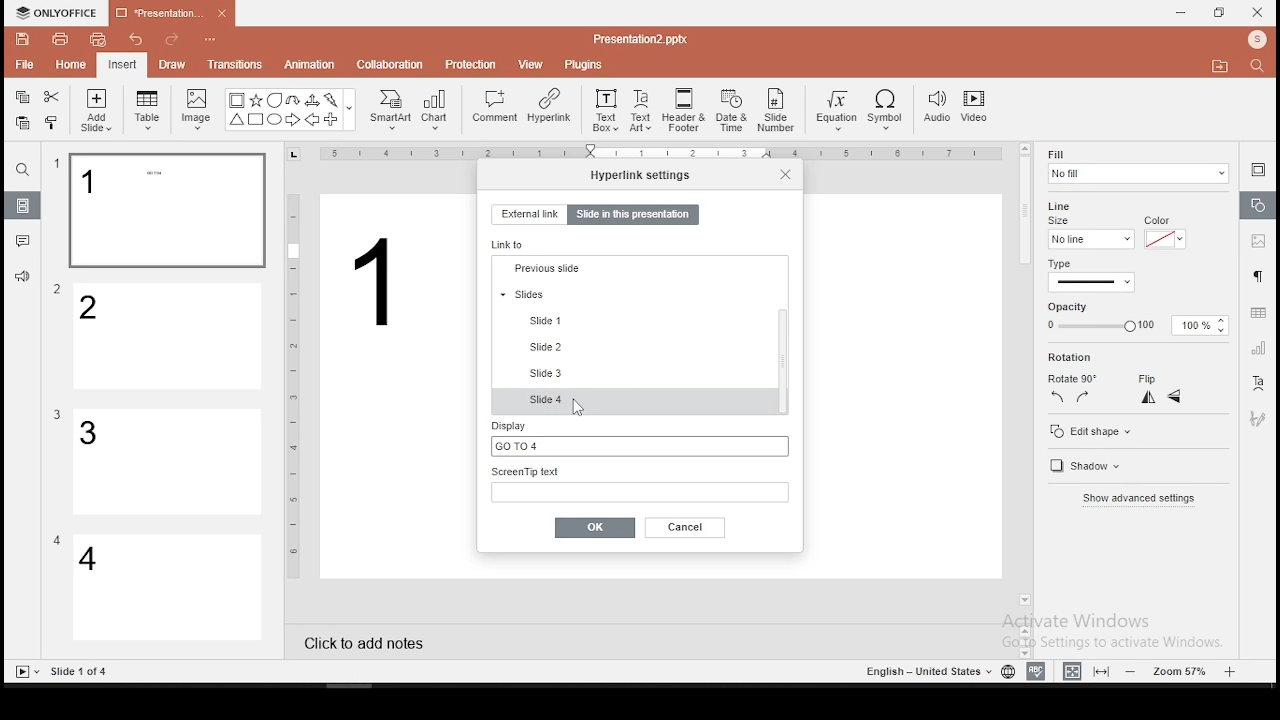  Describe the element at coordinates (732, 110) in the screenshot. I see `date and time` at that location.